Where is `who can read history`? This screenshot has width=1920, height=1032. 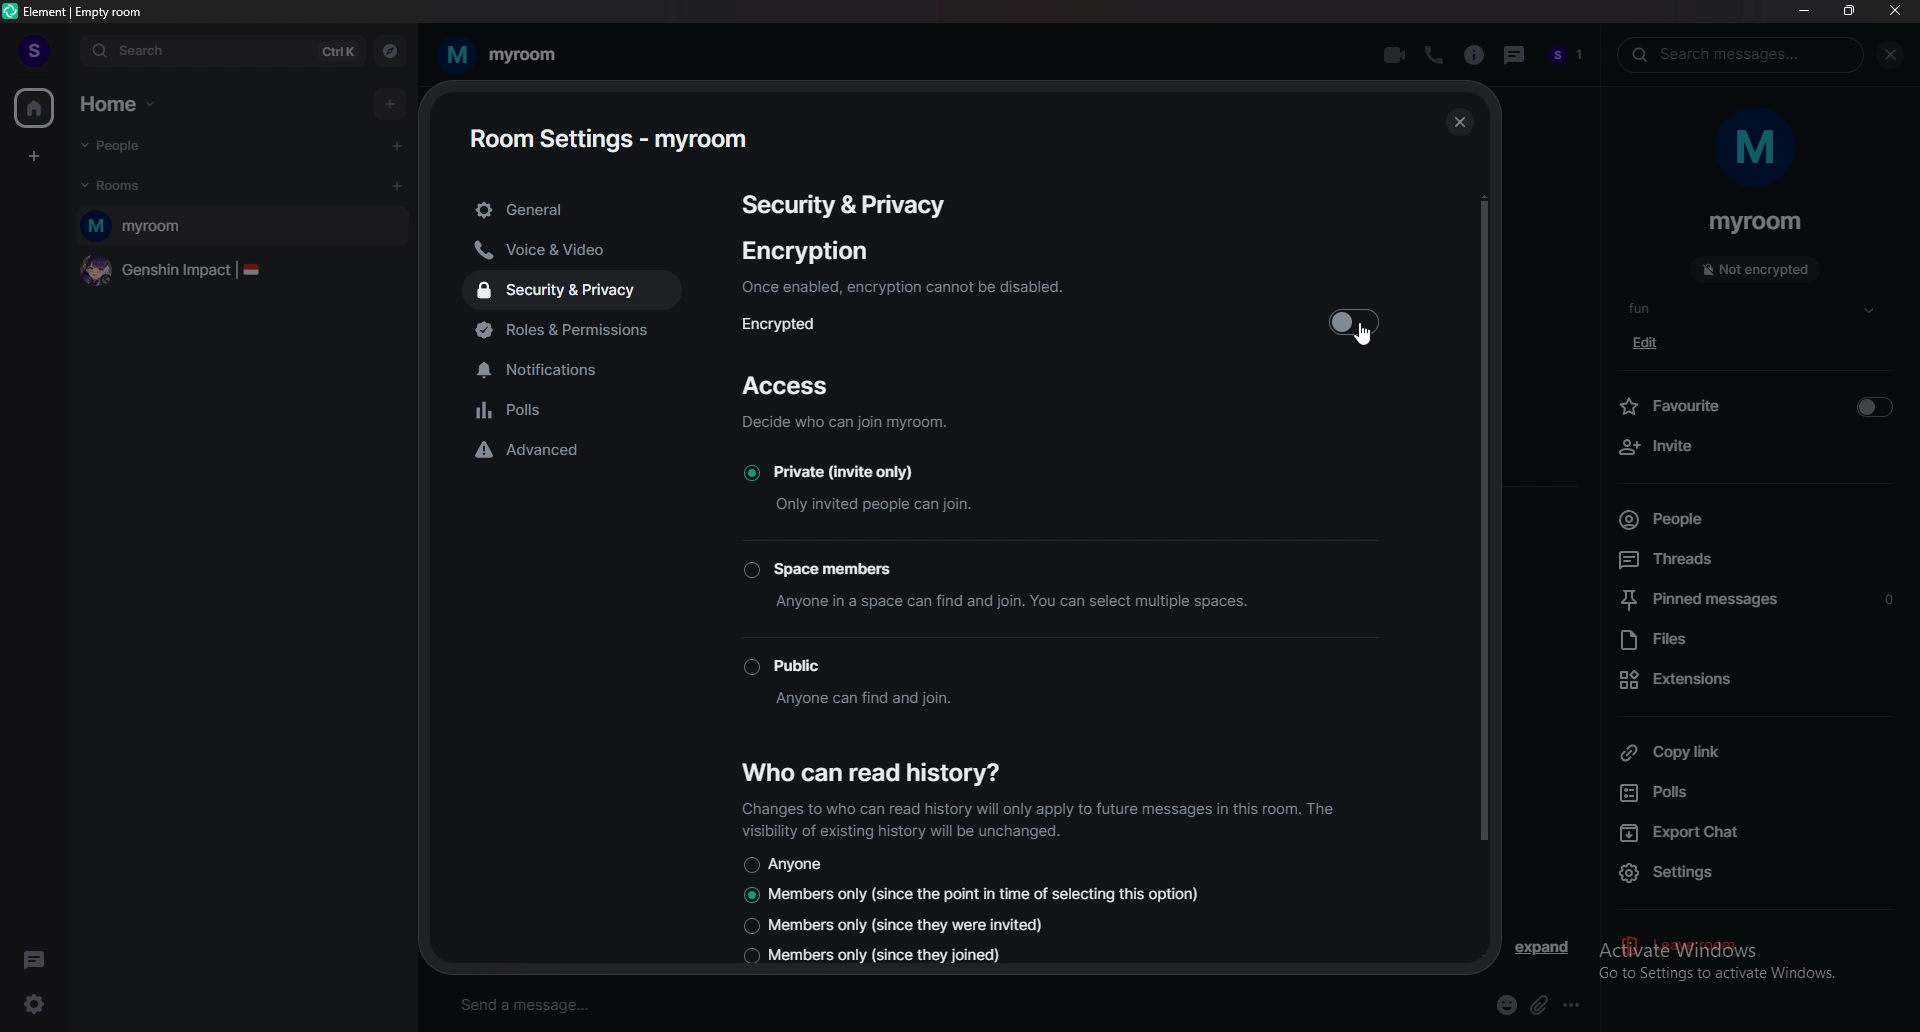 who can read history is located at coordinates (882, 770).